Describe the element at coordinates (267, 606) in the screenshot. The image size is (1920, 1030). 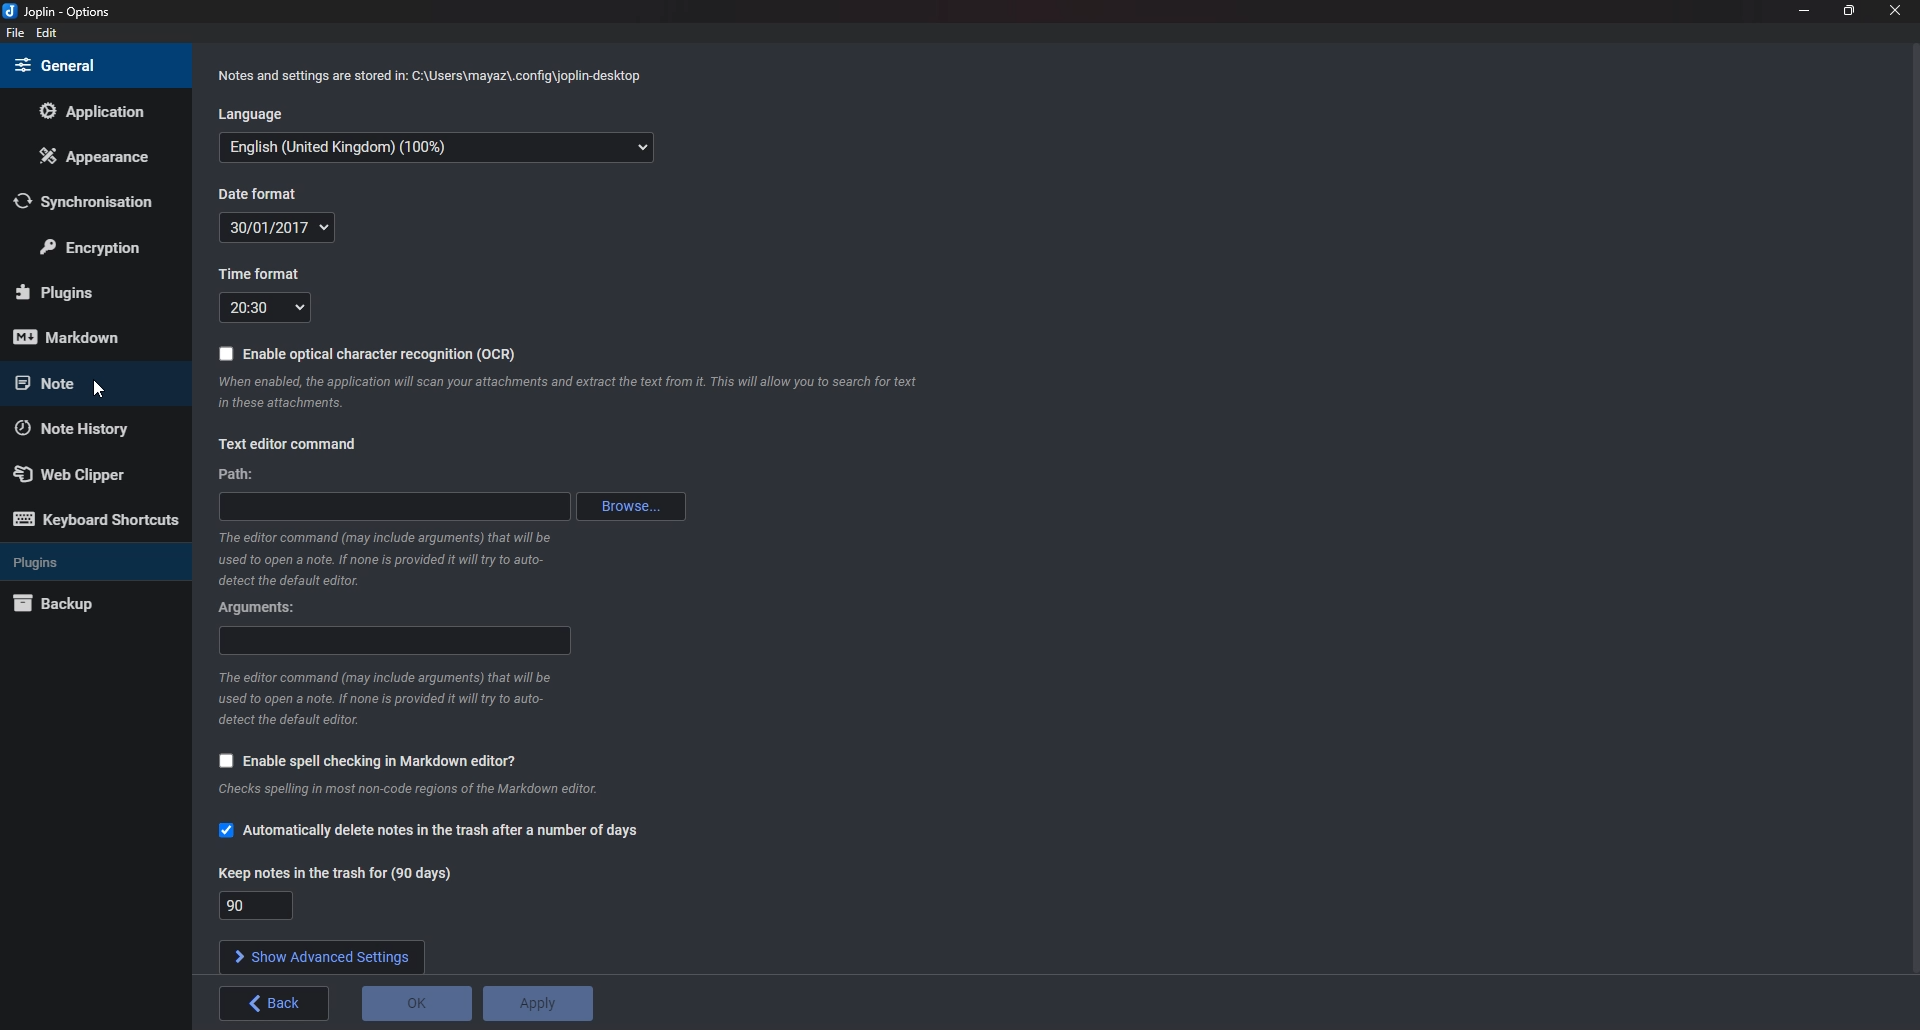
I see `Arguments` at that location.